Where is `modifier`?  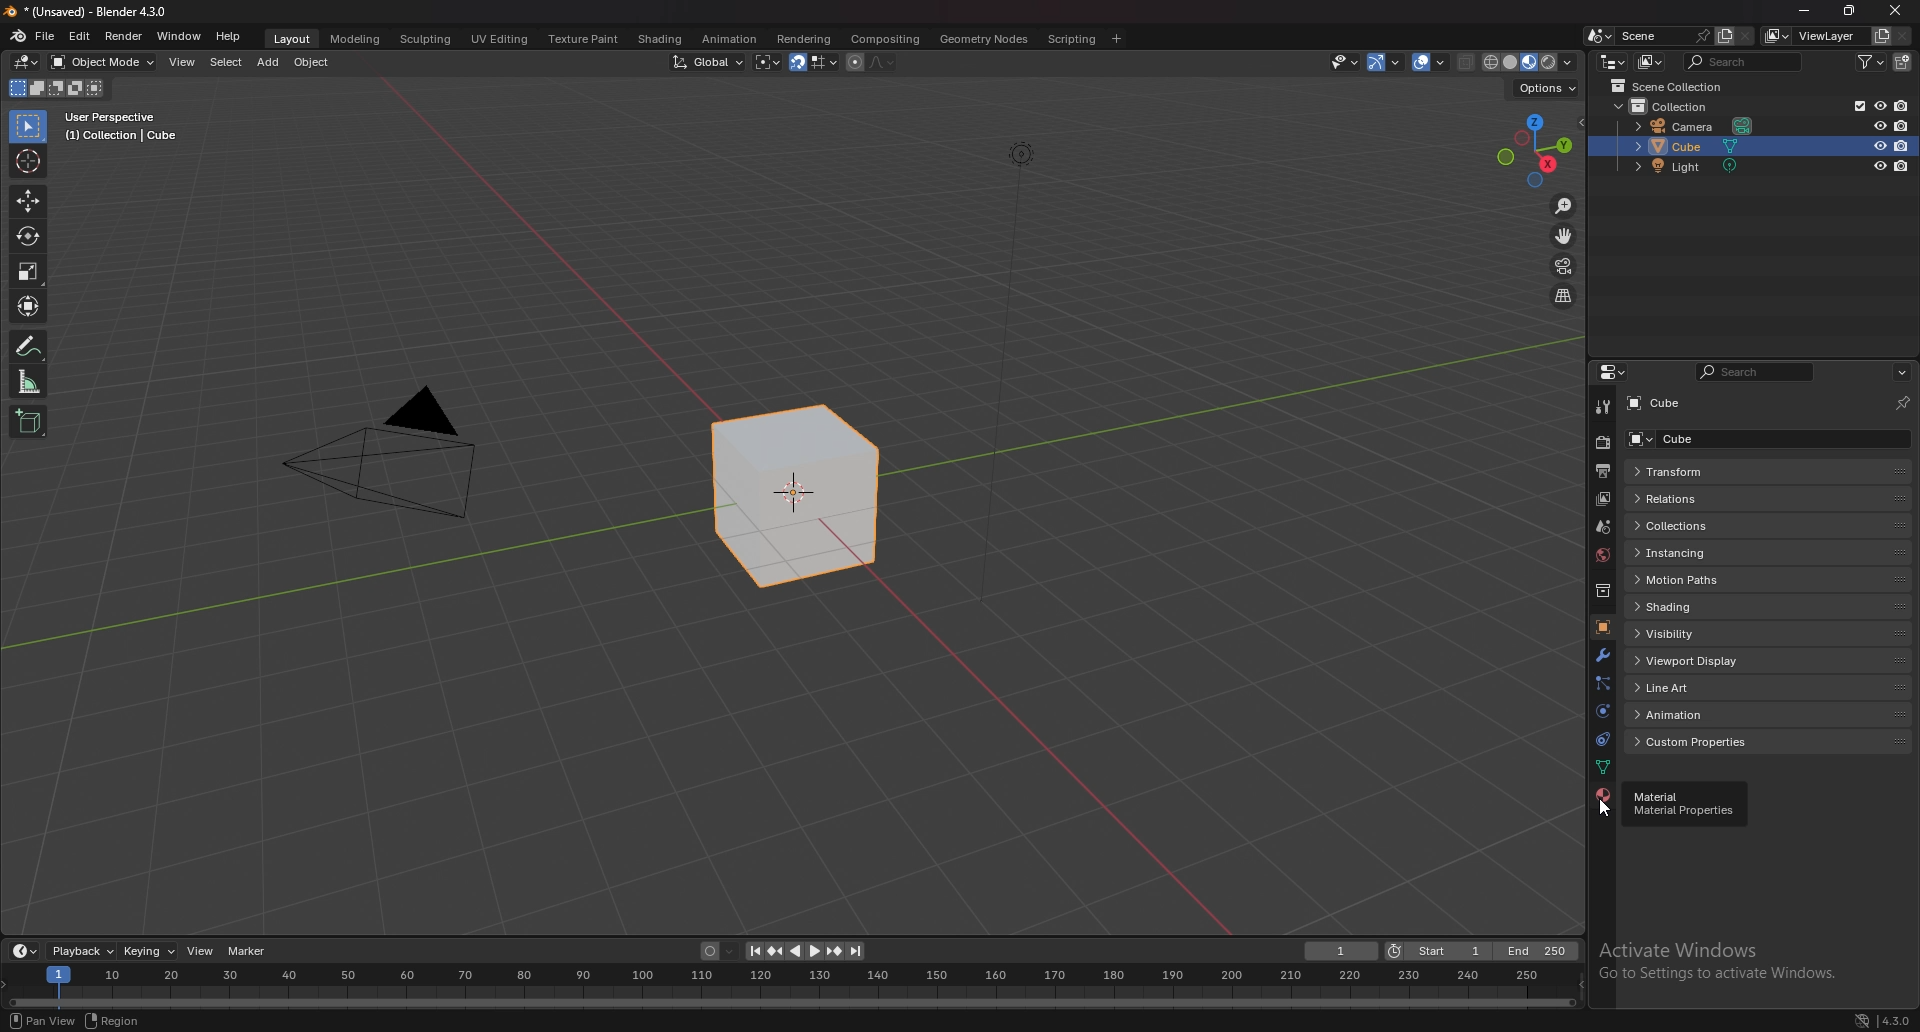 modifier is located at coordinates (1602, 654).